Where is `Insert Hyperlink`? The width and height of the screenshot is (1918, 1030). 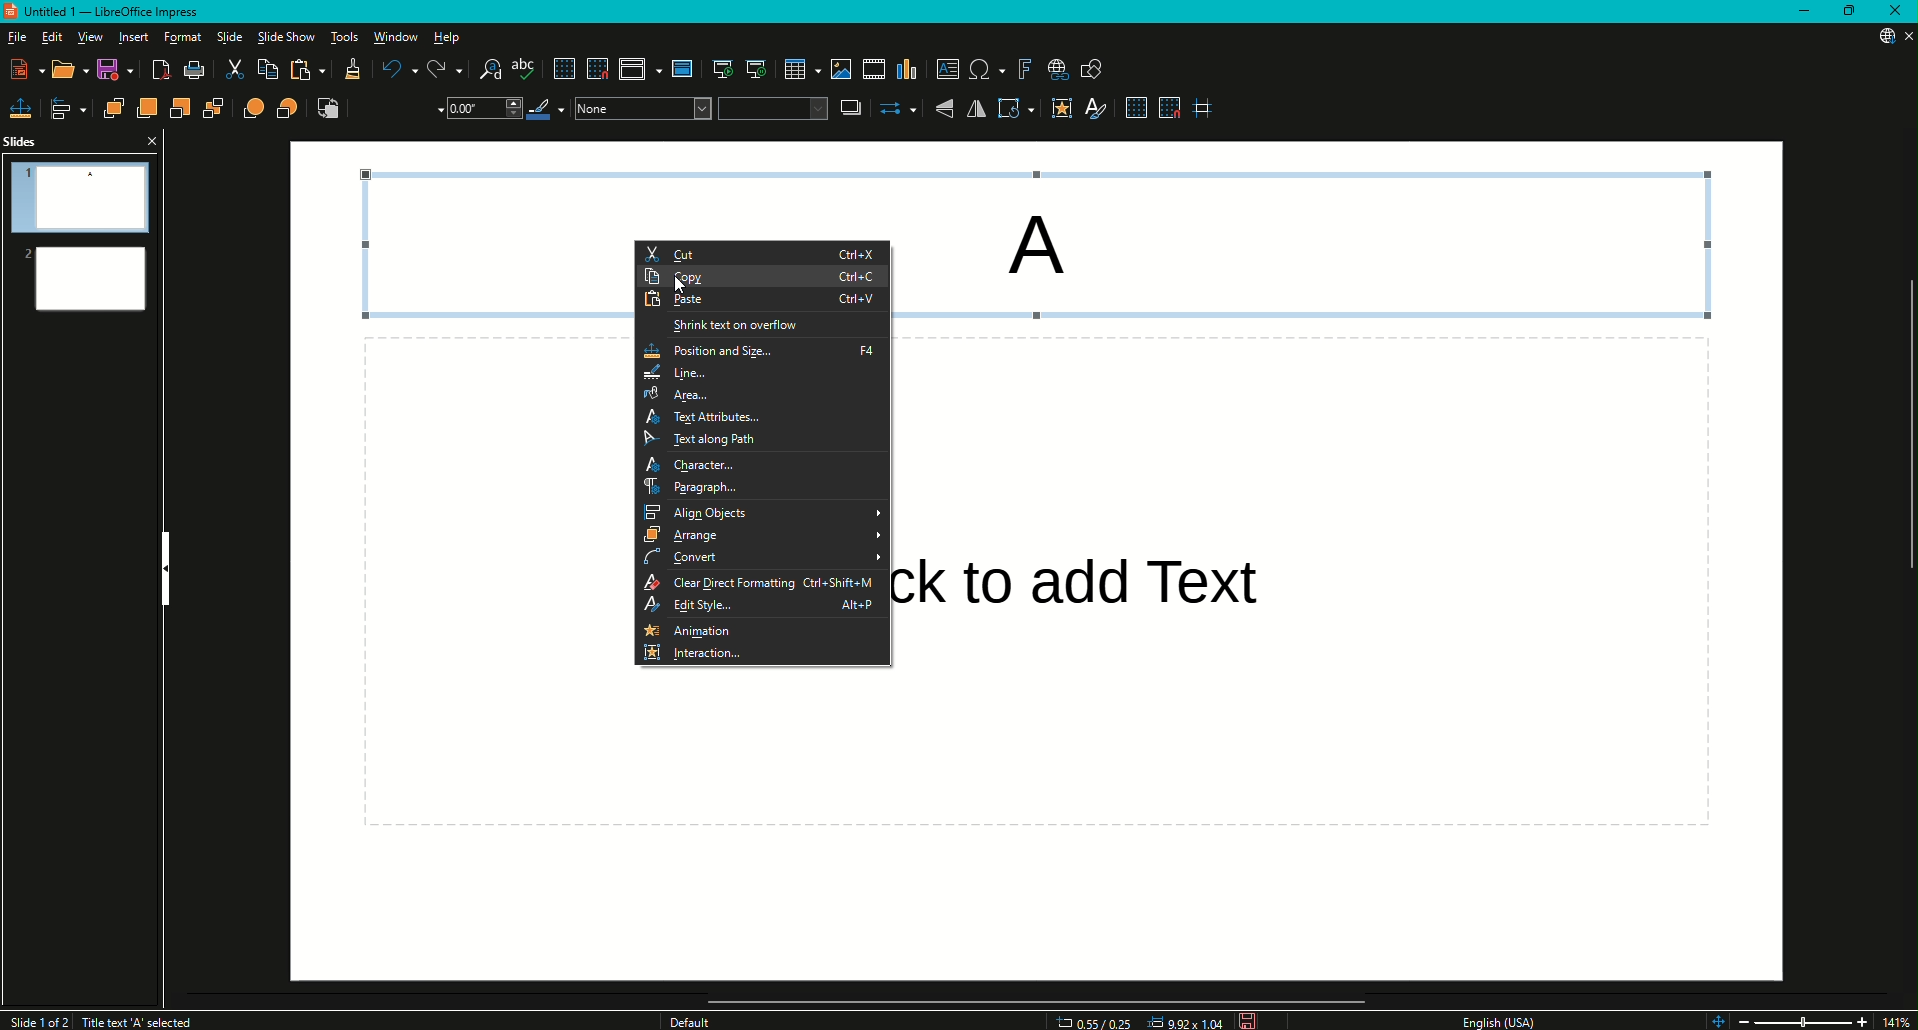 Insert Hyperlink is located at coordinates (1059, 70).